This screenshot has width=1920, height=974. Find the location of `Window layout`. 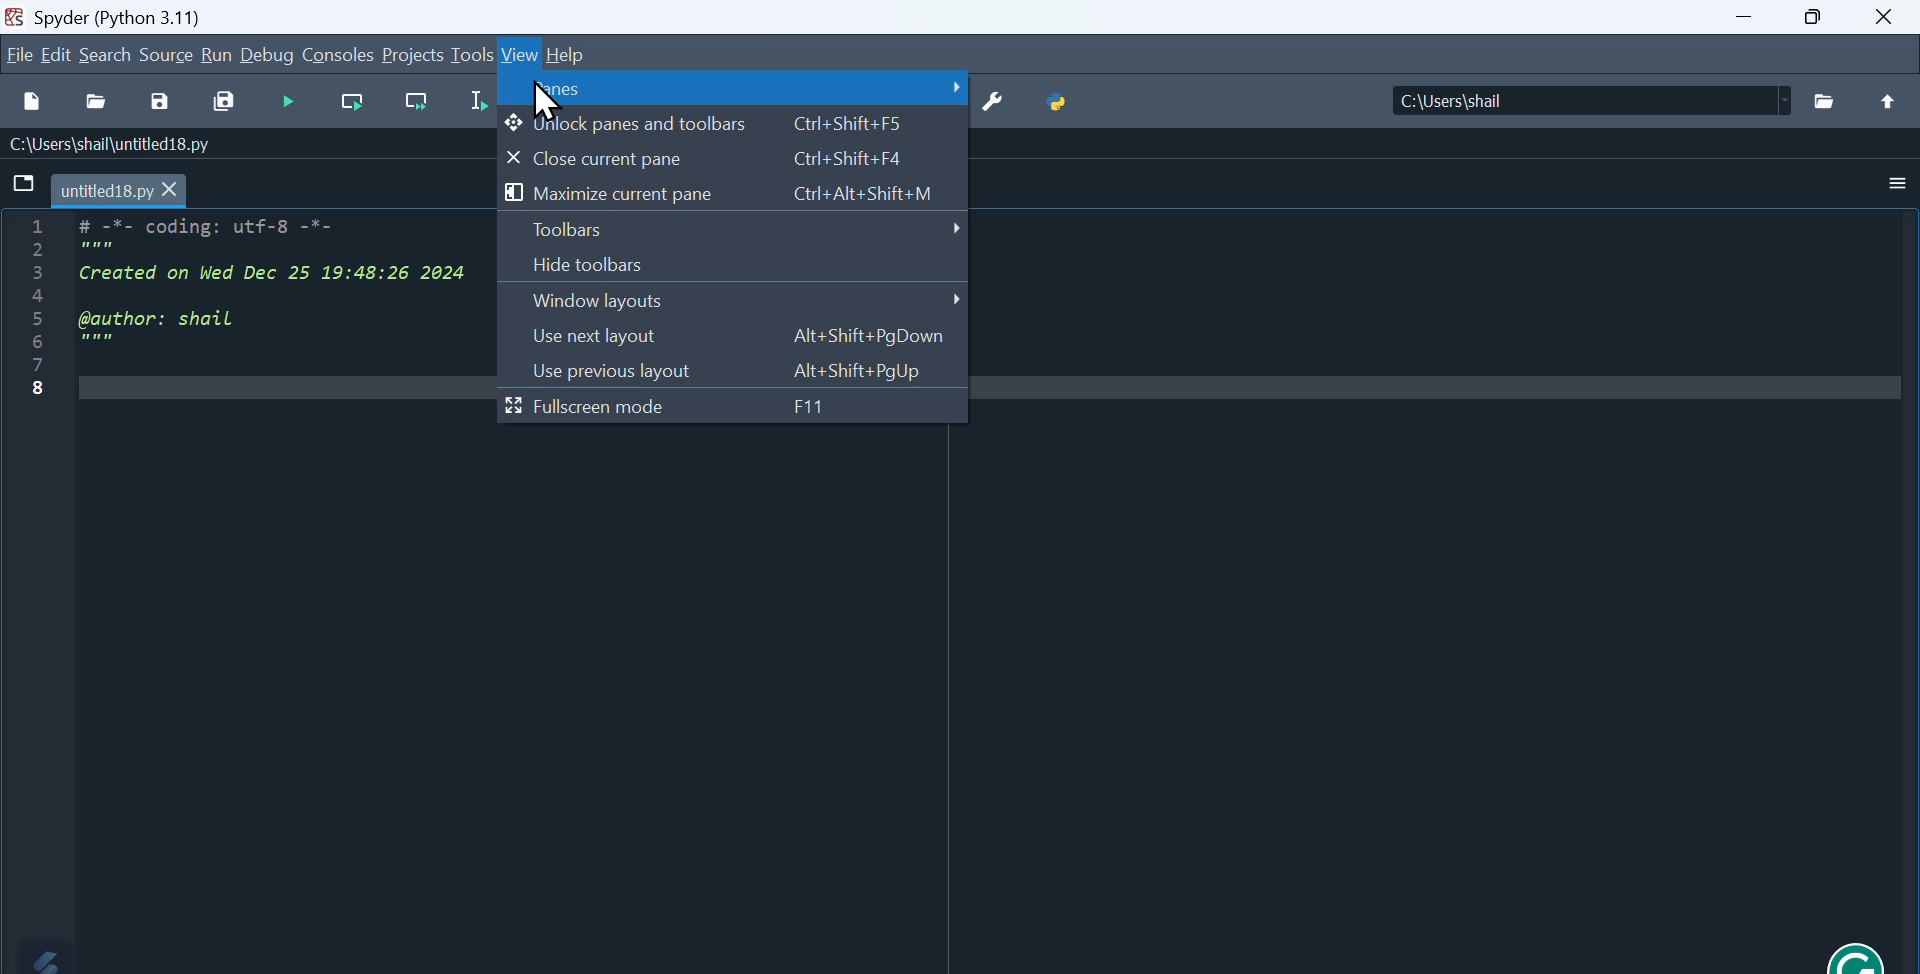

Window layout is located at coordinates (737, 305).